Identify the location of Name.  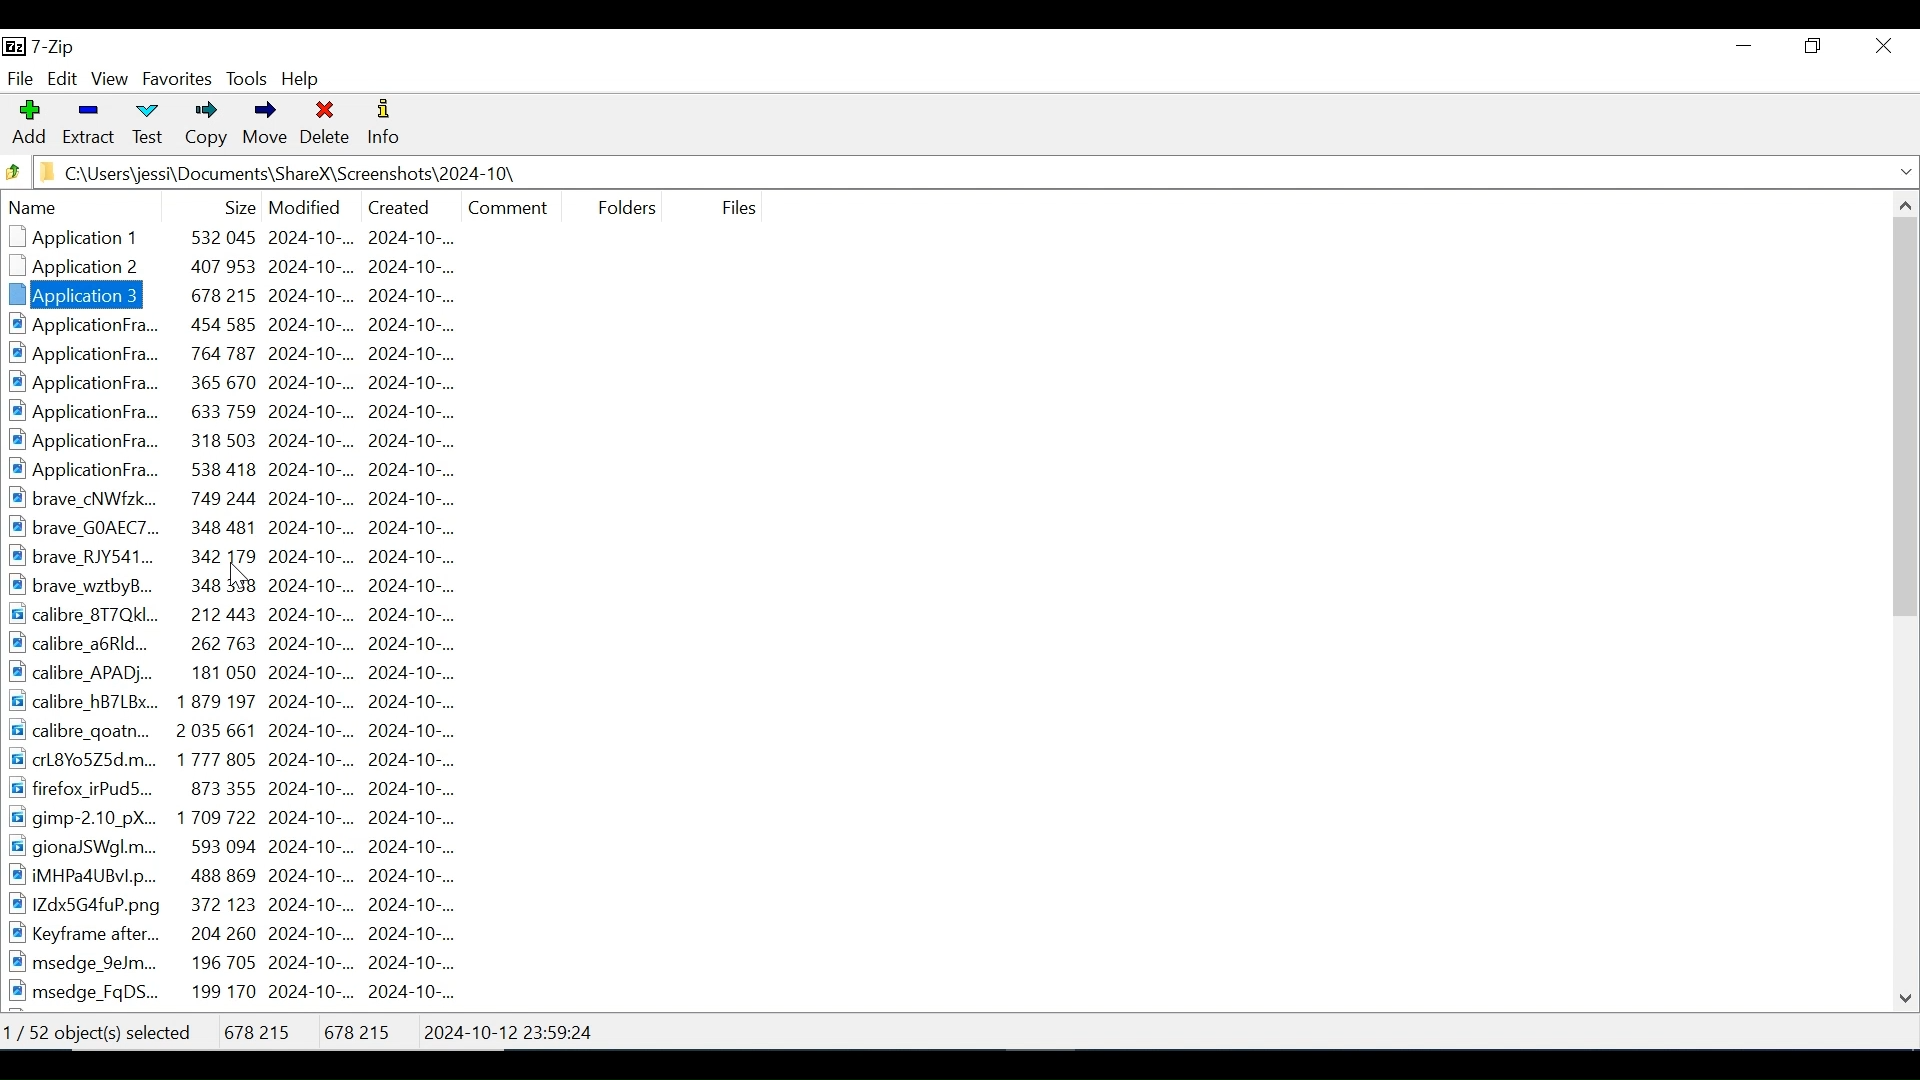
(101, 208).